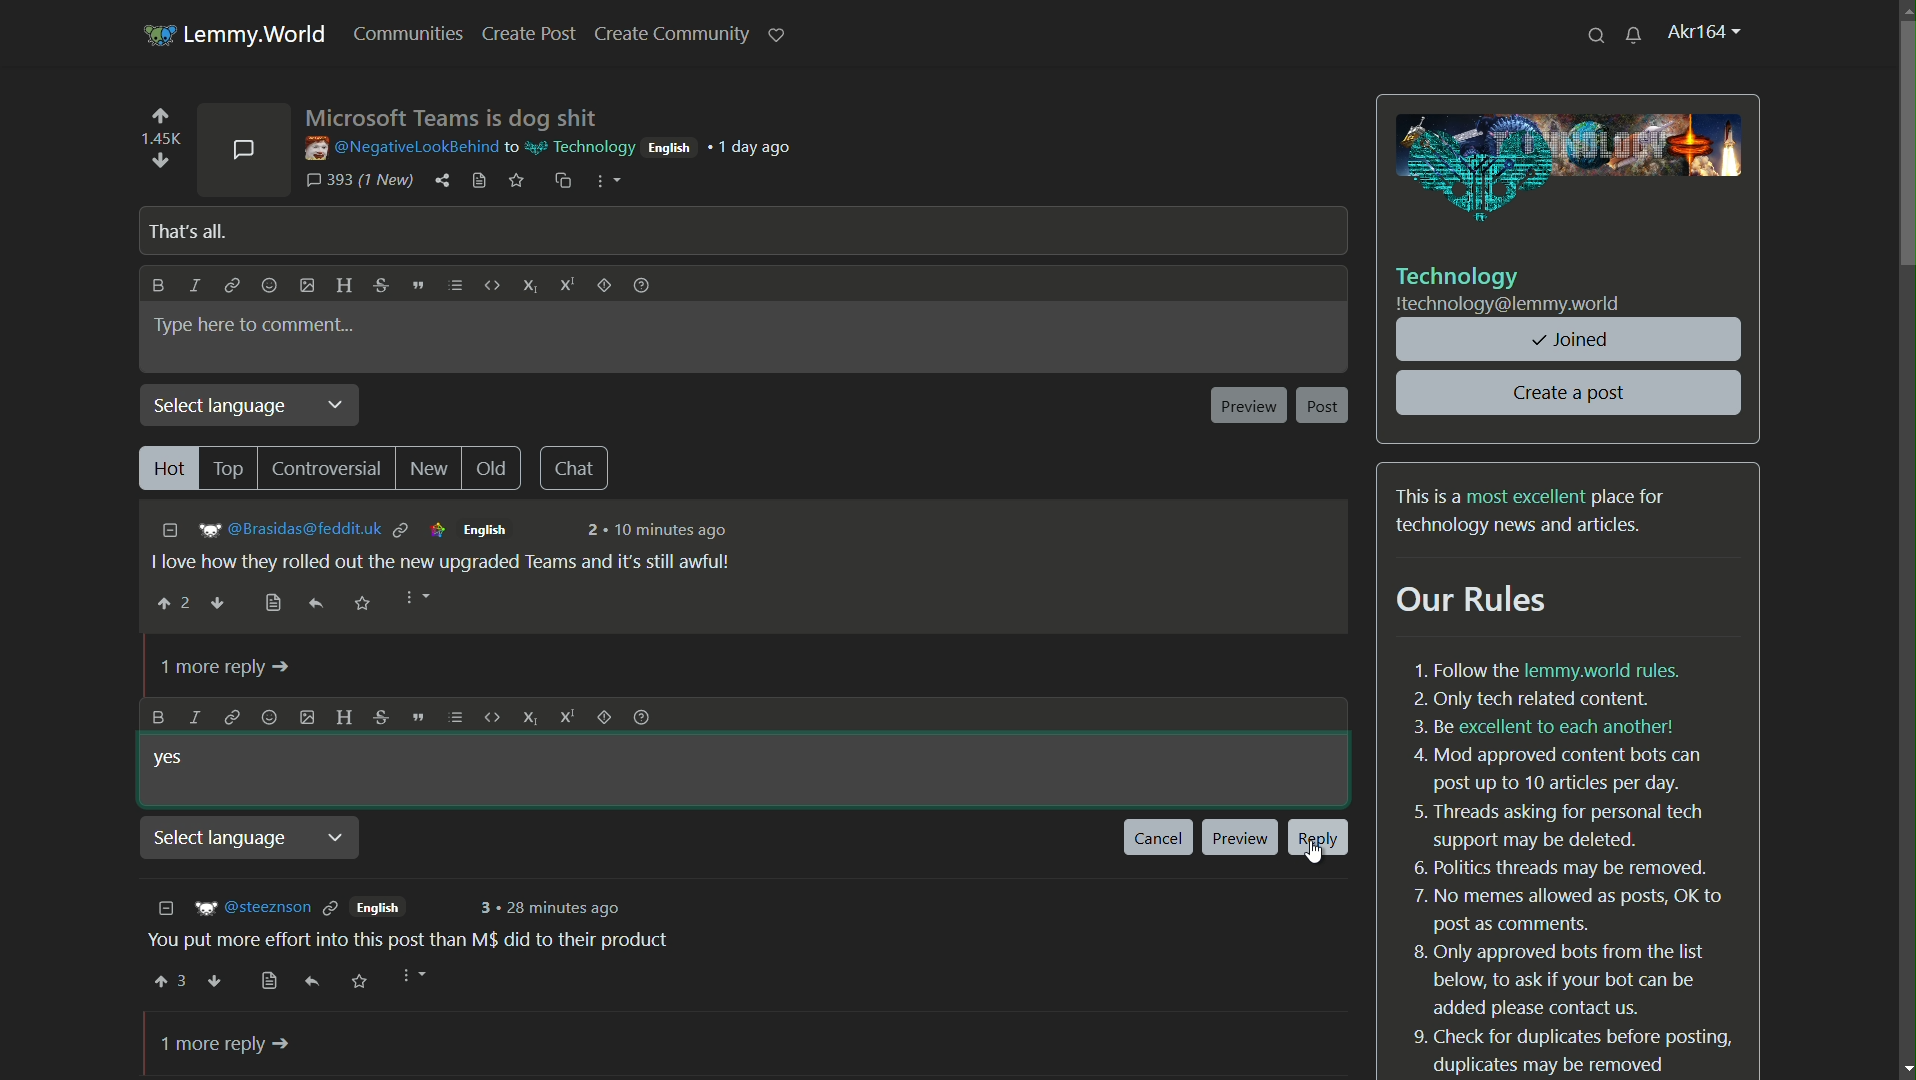  Describe the element at coordinates (1535, 511) in the screenshot. I see `text` at that location.